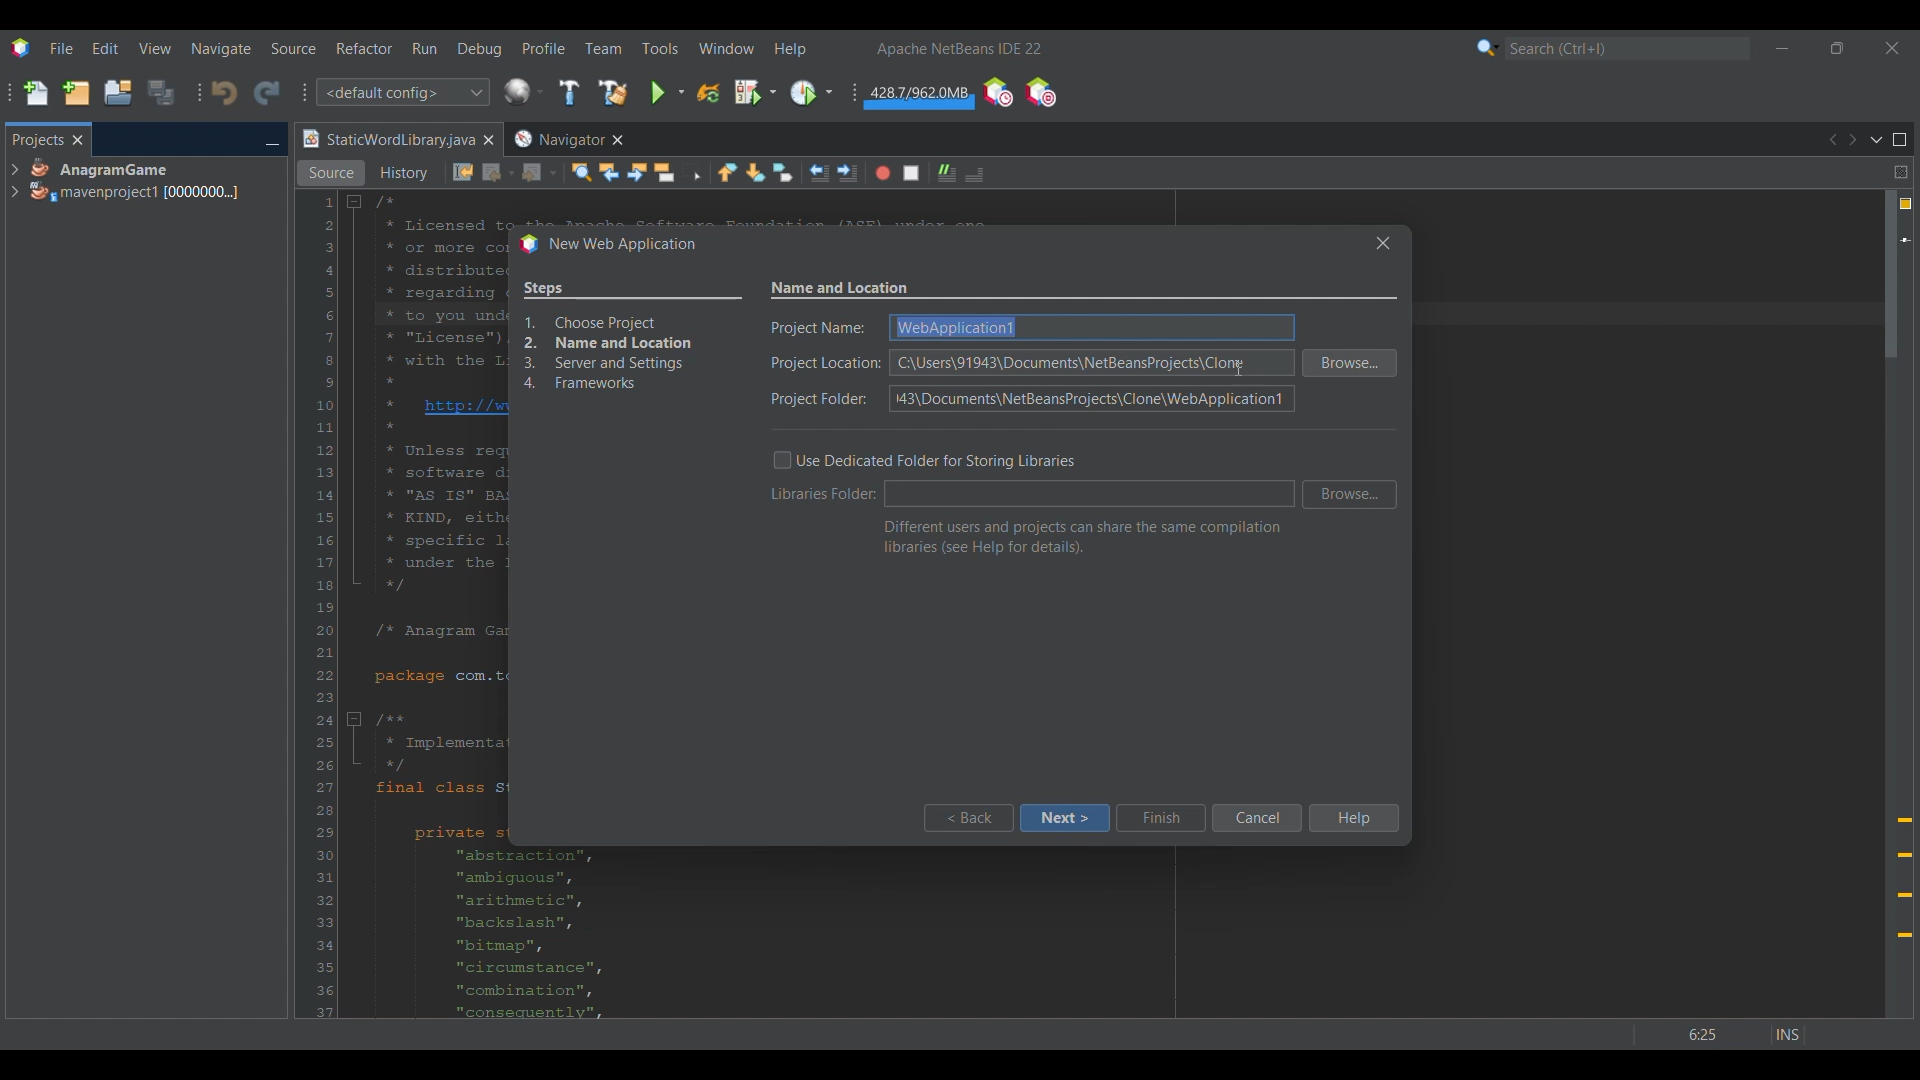 Image resolution: width=1920 pixels, height=1080 pixels. I want to click on Browse folder for respective detail, so click(1350, 429).